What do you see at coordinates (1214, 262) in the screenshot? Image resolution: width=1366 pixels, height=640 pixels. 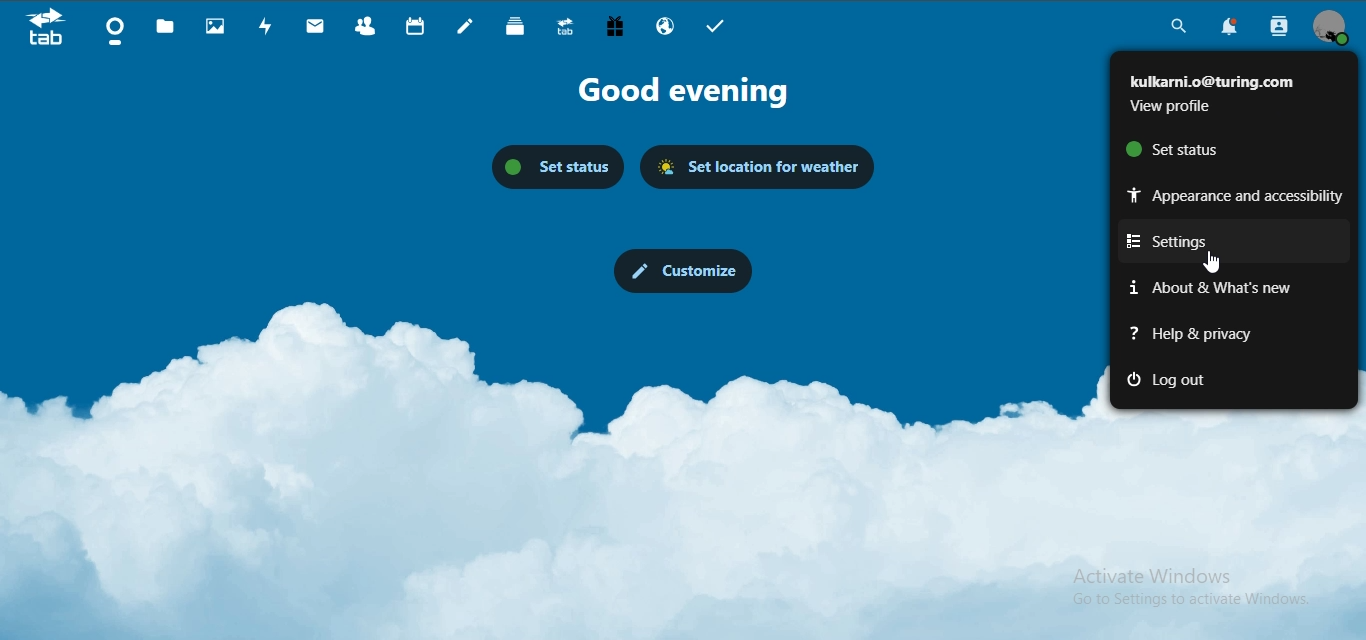 I see `cursor` at bounding box center [1214, 262].